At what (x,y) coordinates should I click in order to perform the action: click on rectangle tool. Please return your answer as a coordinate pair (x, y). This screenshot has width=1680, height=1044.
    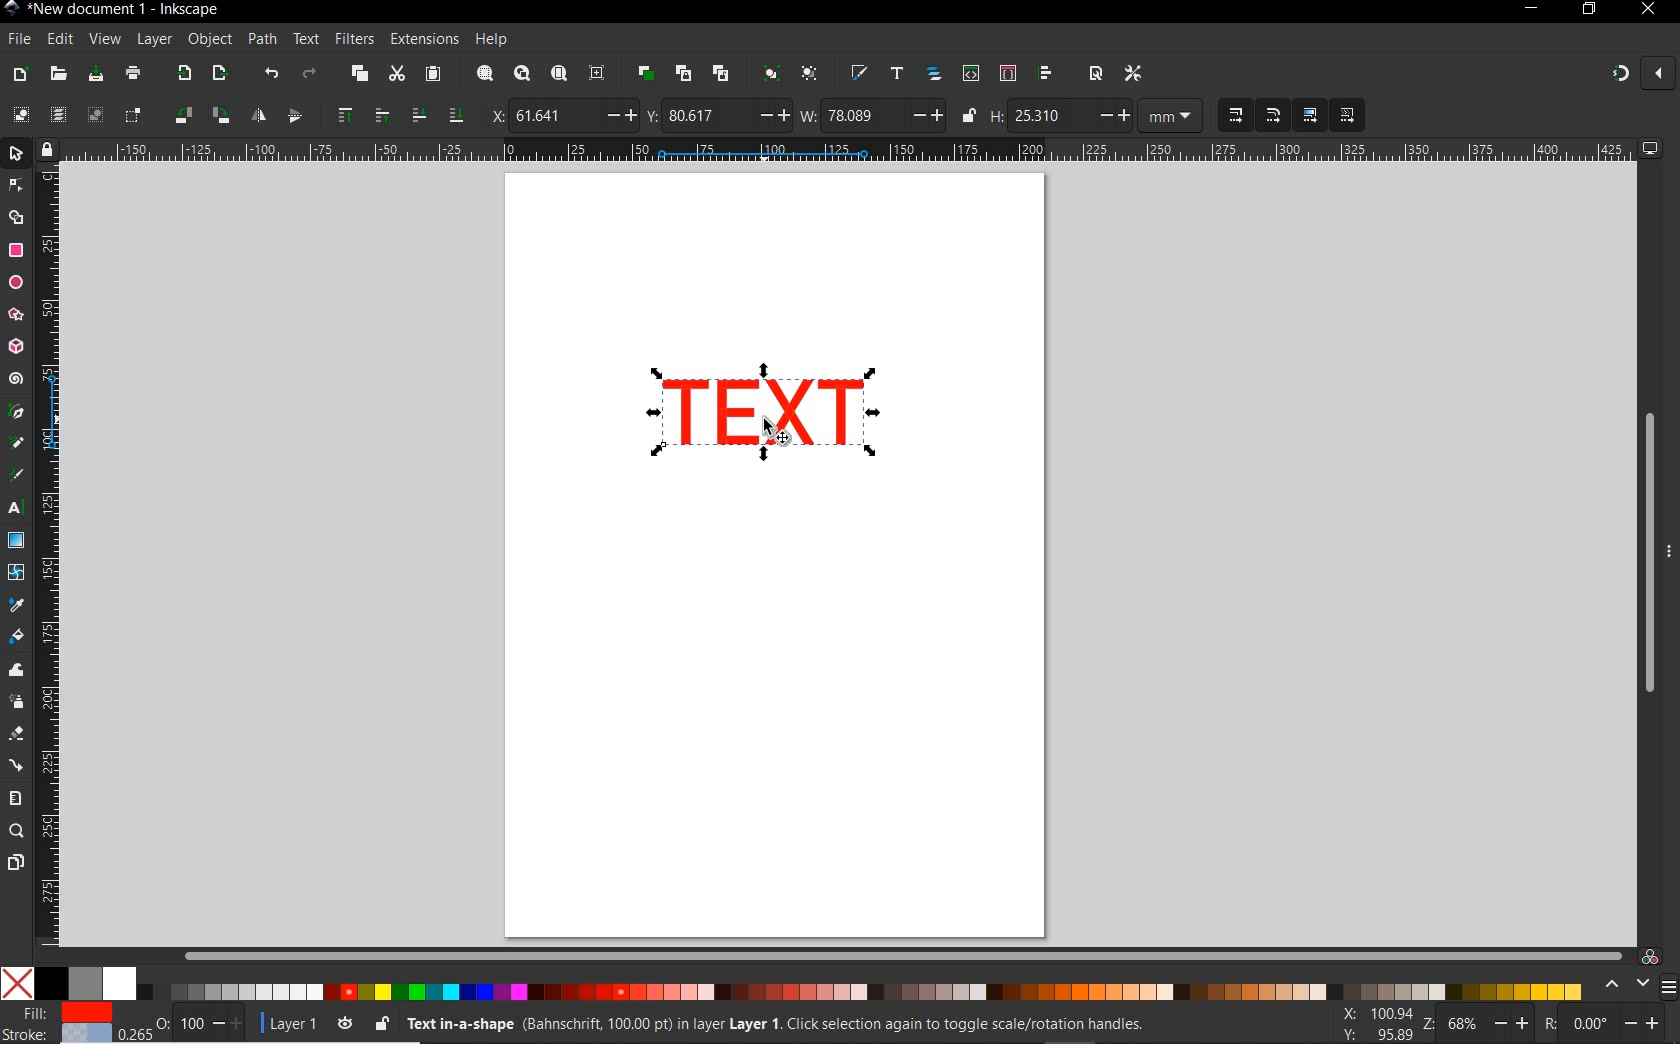
    Looking at the image, I should click on (16, 250).